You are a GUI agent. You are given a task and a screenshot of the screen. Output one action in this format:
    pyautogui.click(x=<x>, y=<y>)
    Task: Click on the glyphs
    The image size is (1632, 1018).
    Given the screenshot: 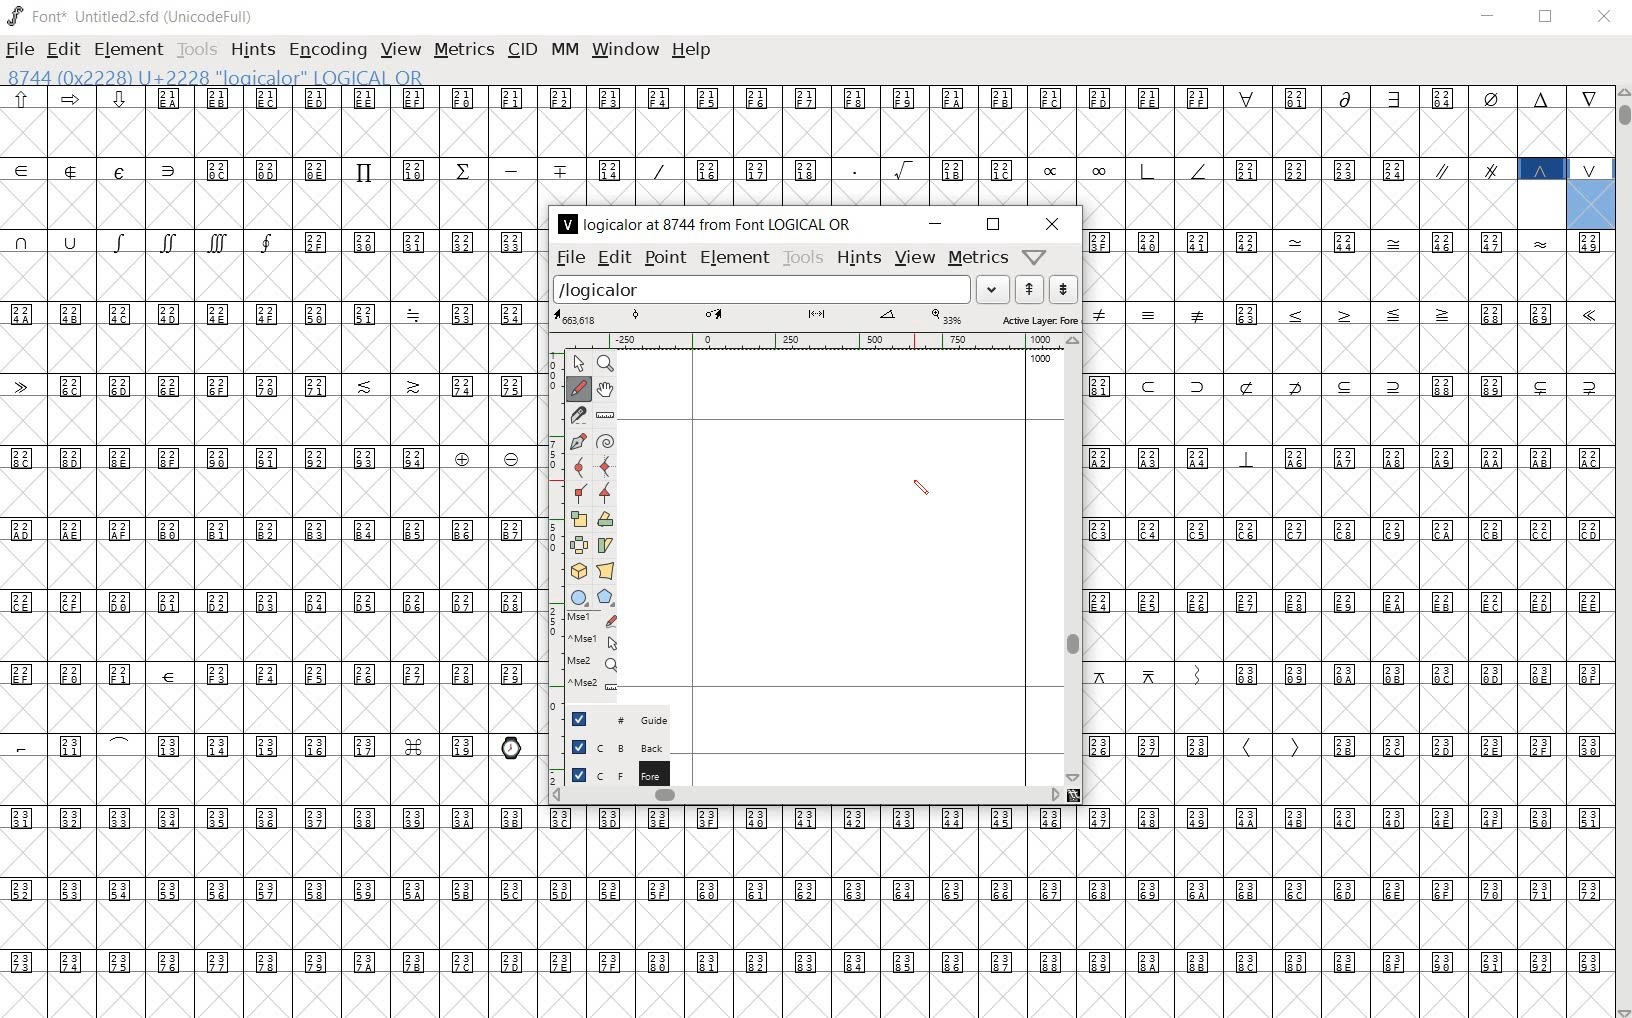 What is the action you would take?
    pyautogui.click(x=268, y=548)
    